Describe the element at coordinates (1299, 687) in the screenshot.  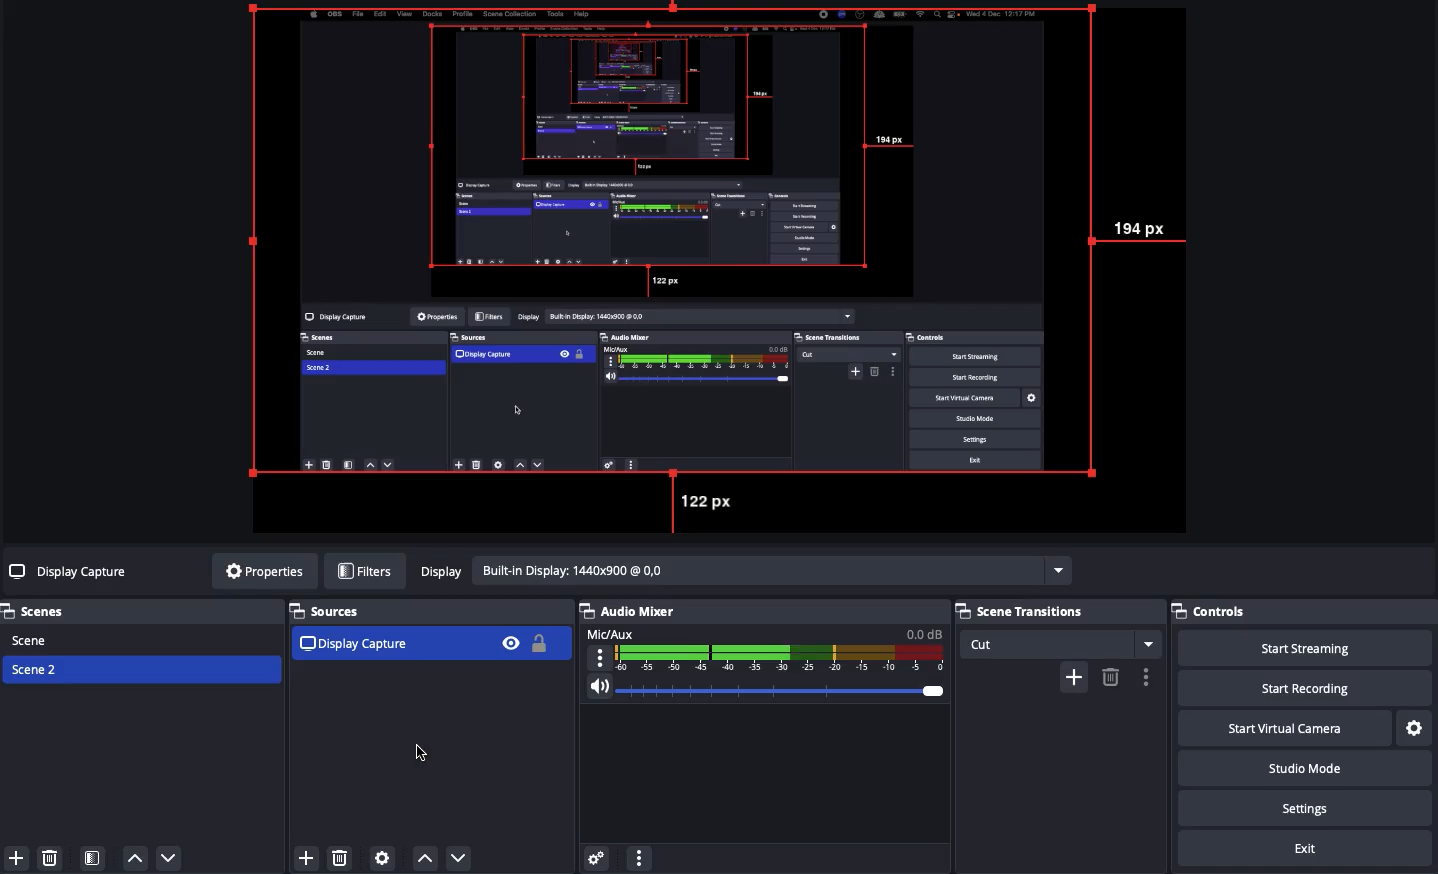
I see `Start recording` at that location.